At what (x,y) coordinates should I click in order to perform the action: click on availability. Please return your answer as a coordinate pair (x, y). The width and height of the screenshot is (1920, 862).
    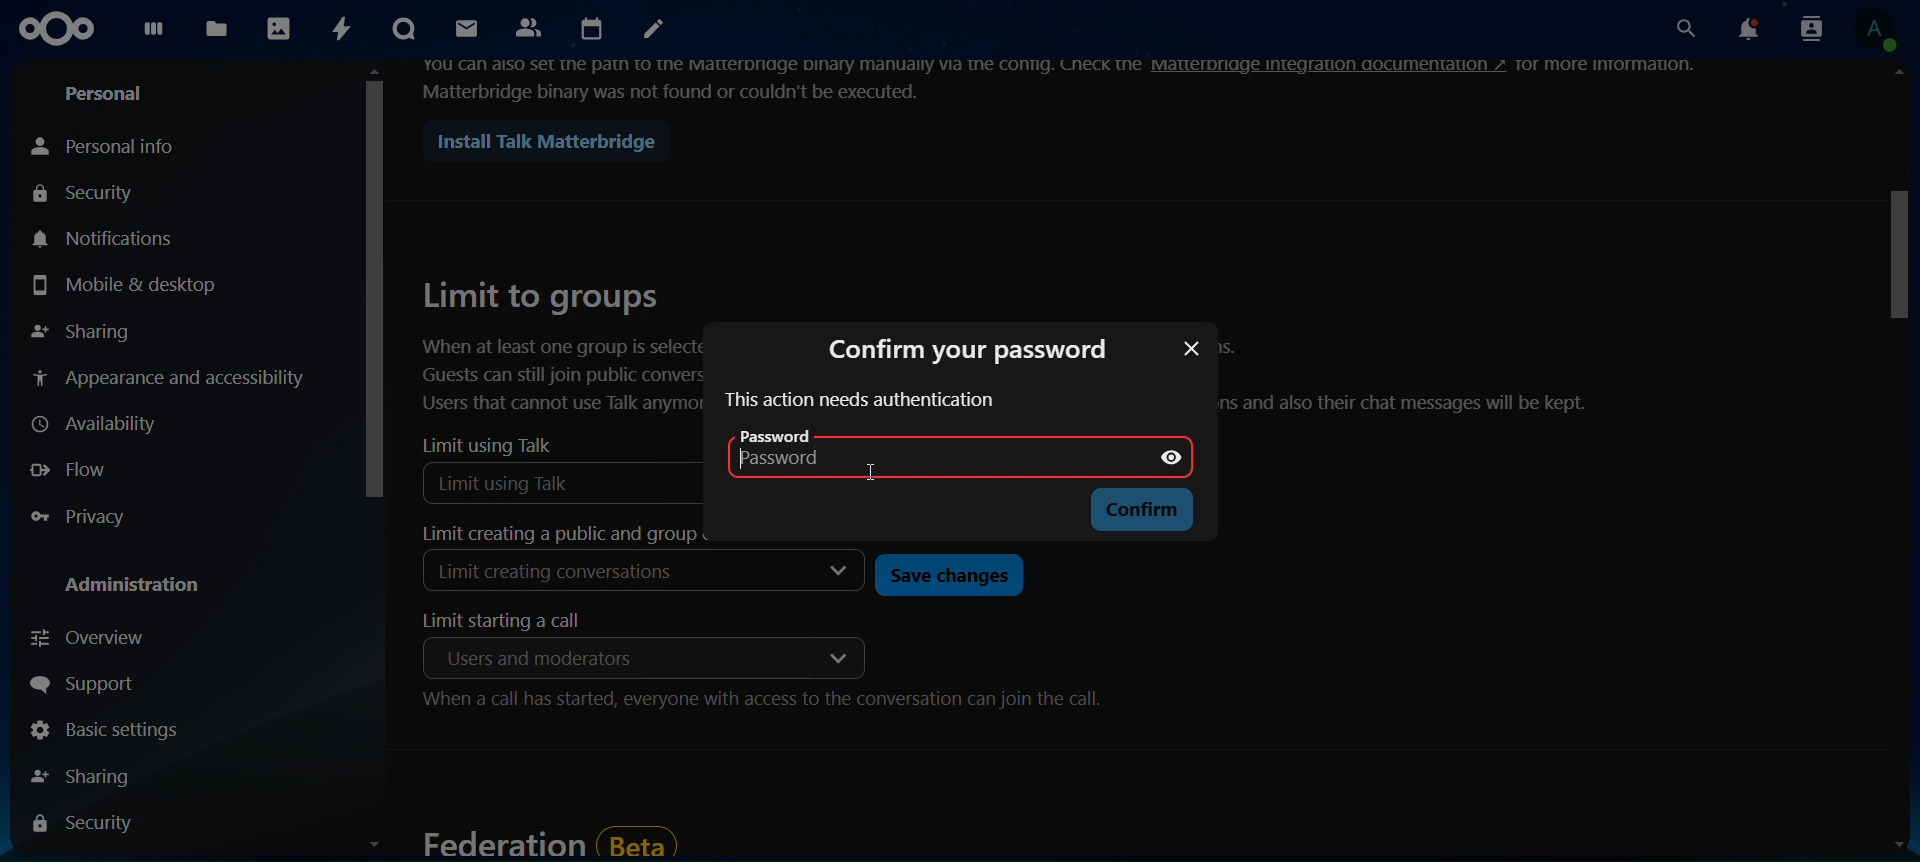
    Looking at the image, I should click on (97, 425).